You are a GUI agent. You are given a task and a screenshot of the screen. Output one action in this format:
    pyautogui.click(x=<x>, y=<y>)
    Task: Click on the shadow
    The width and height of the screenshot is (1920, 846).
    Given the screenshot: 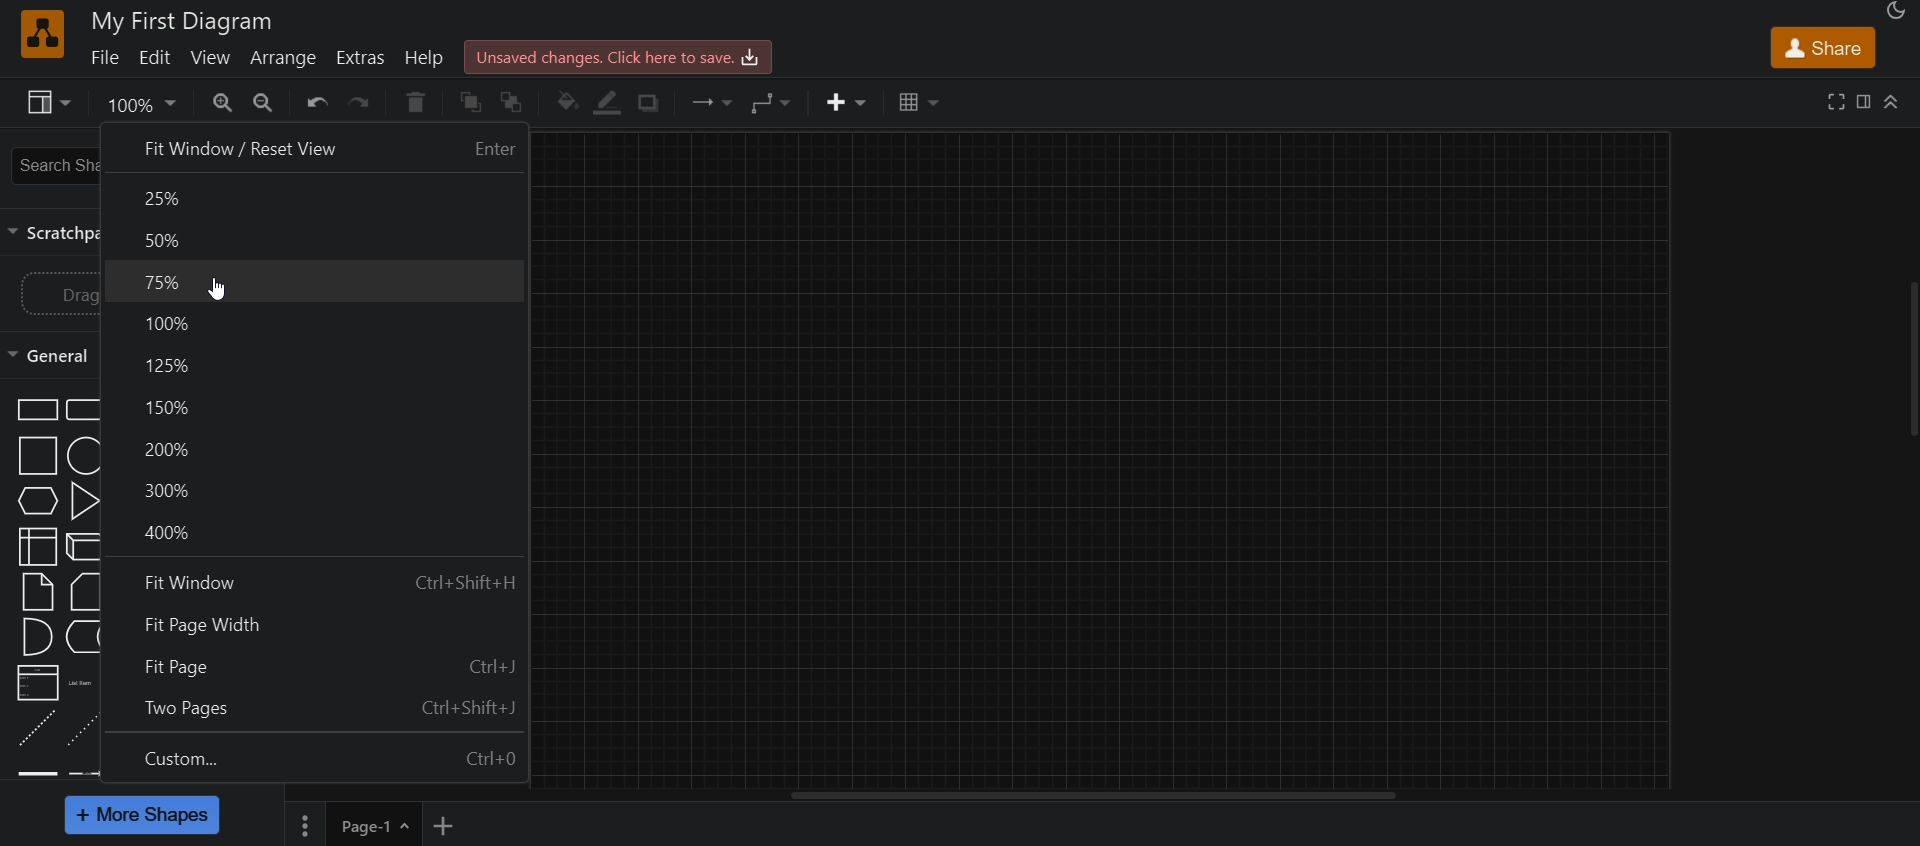 What is the action you would take?
    pyautogui.click(x=654, y=103)
    